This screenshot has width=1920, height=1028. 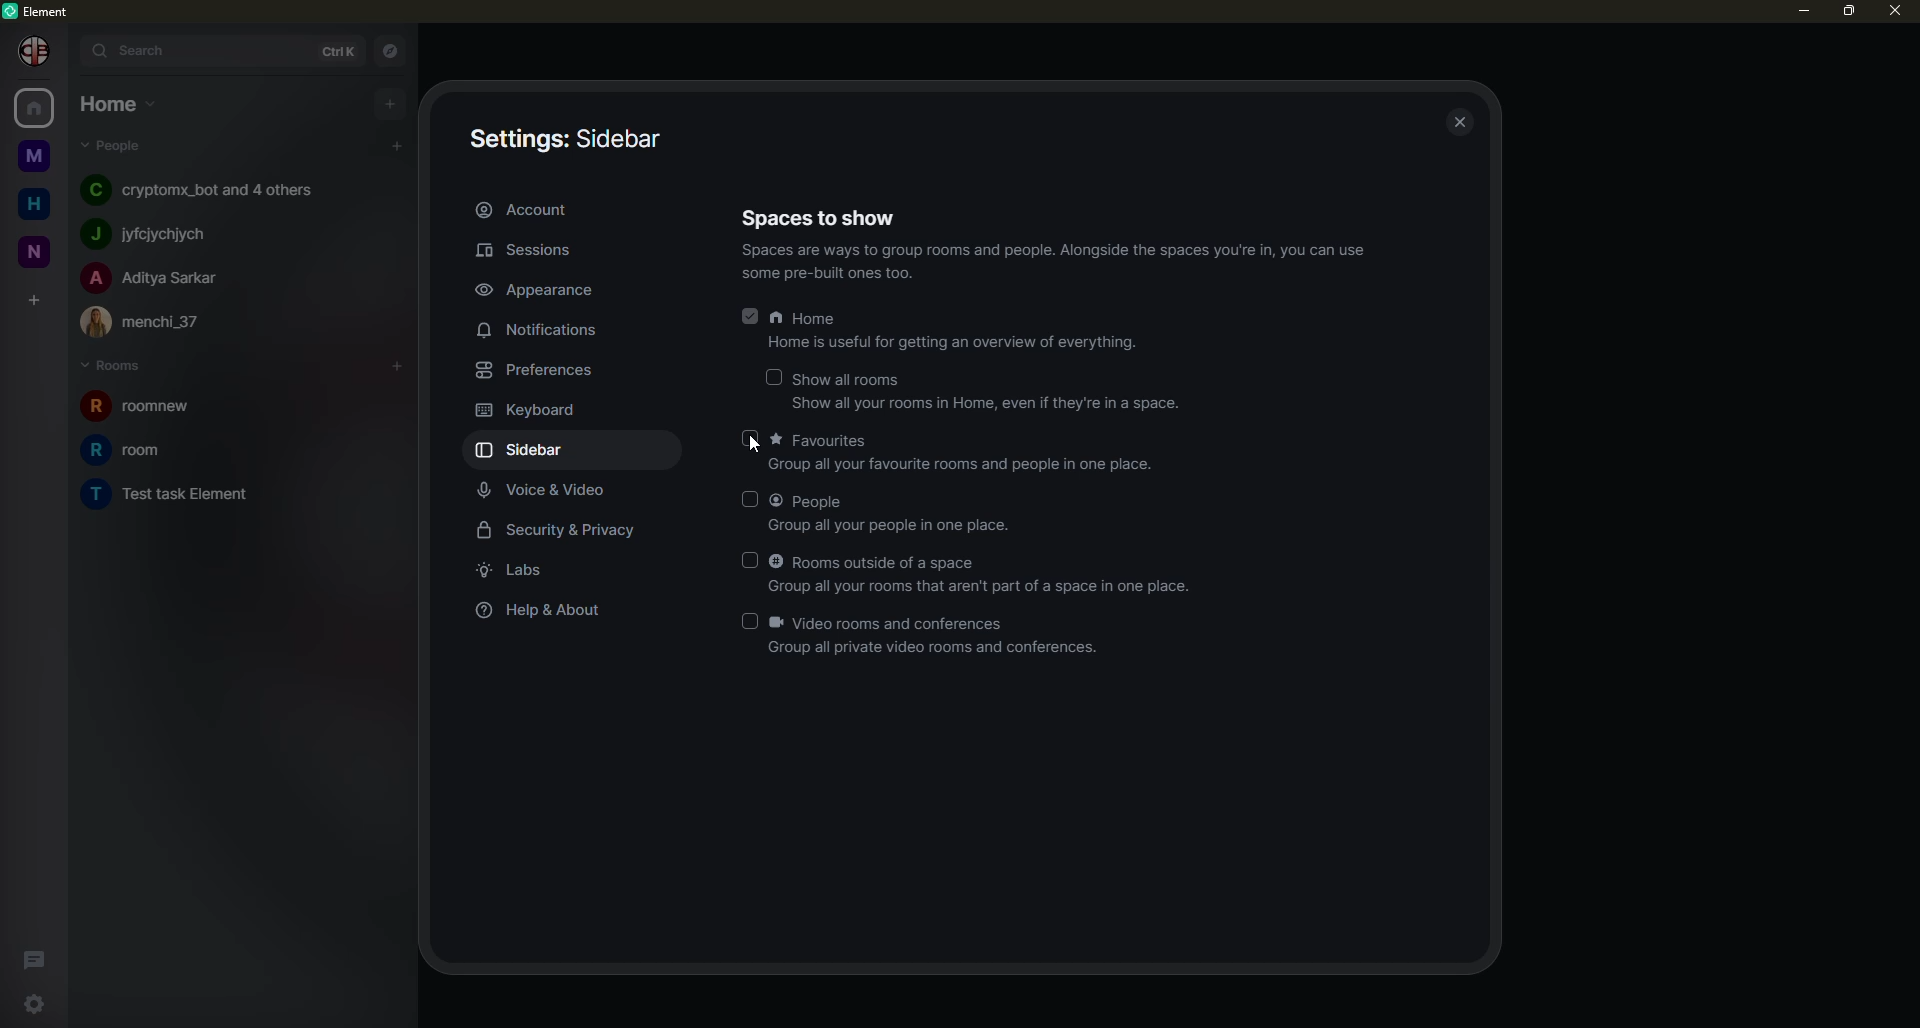 I want to click on security & privacy, so click(x=565, y=534).